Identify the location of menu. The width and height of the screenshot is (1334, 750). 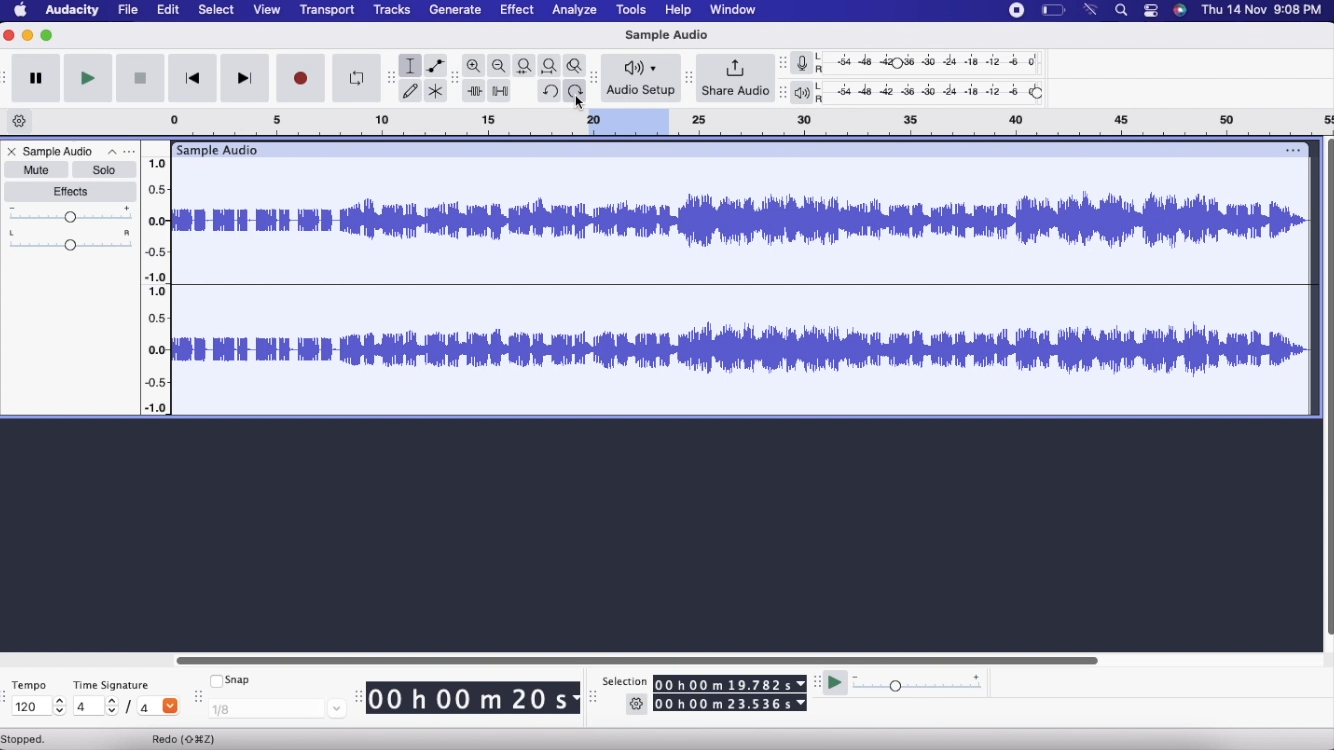
(1018, 11).